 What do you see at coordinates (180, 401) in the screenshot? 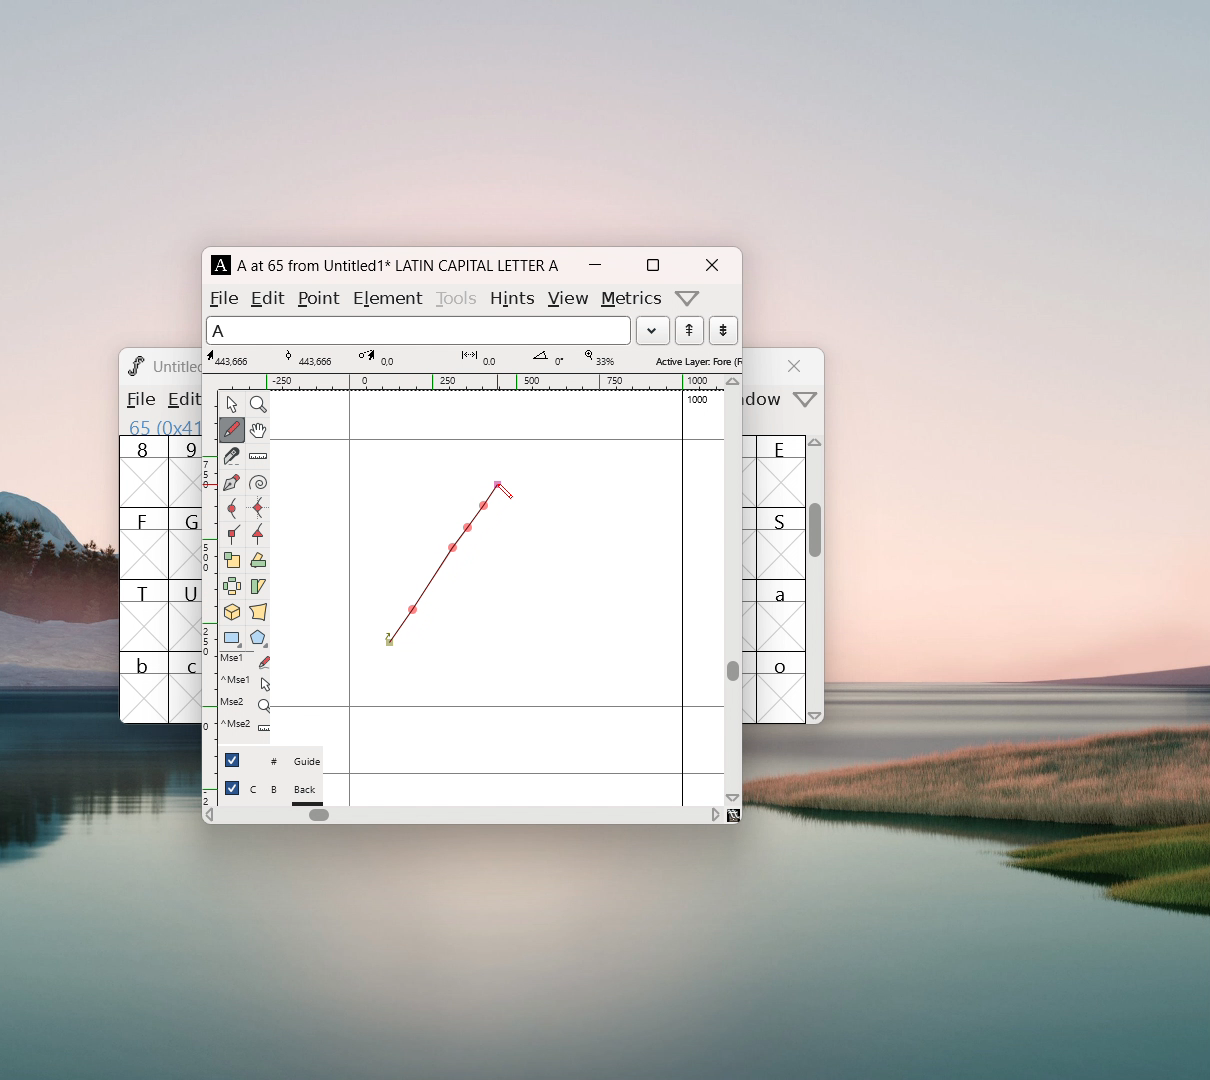
I see `` at bounding box center [180, 401].